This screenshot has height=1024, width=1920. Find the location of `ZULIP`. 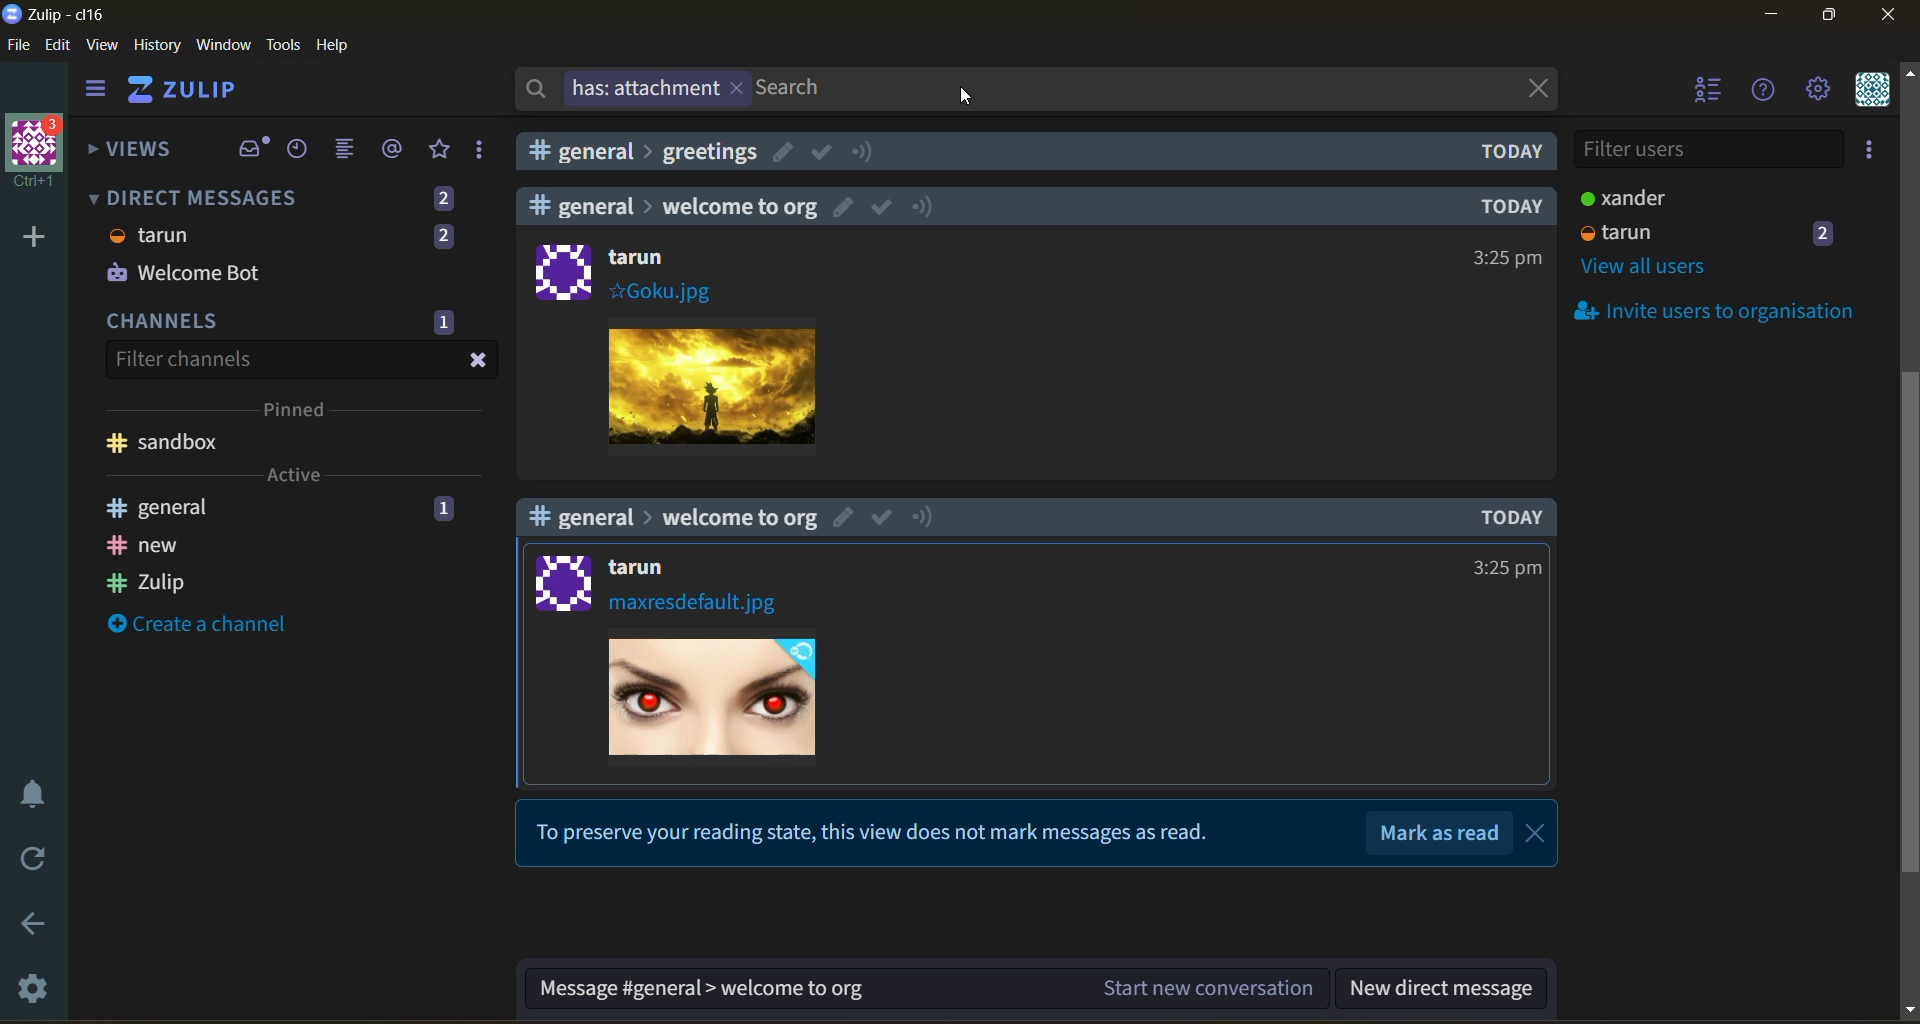

ZULIP is located at coordinates (185, 89).